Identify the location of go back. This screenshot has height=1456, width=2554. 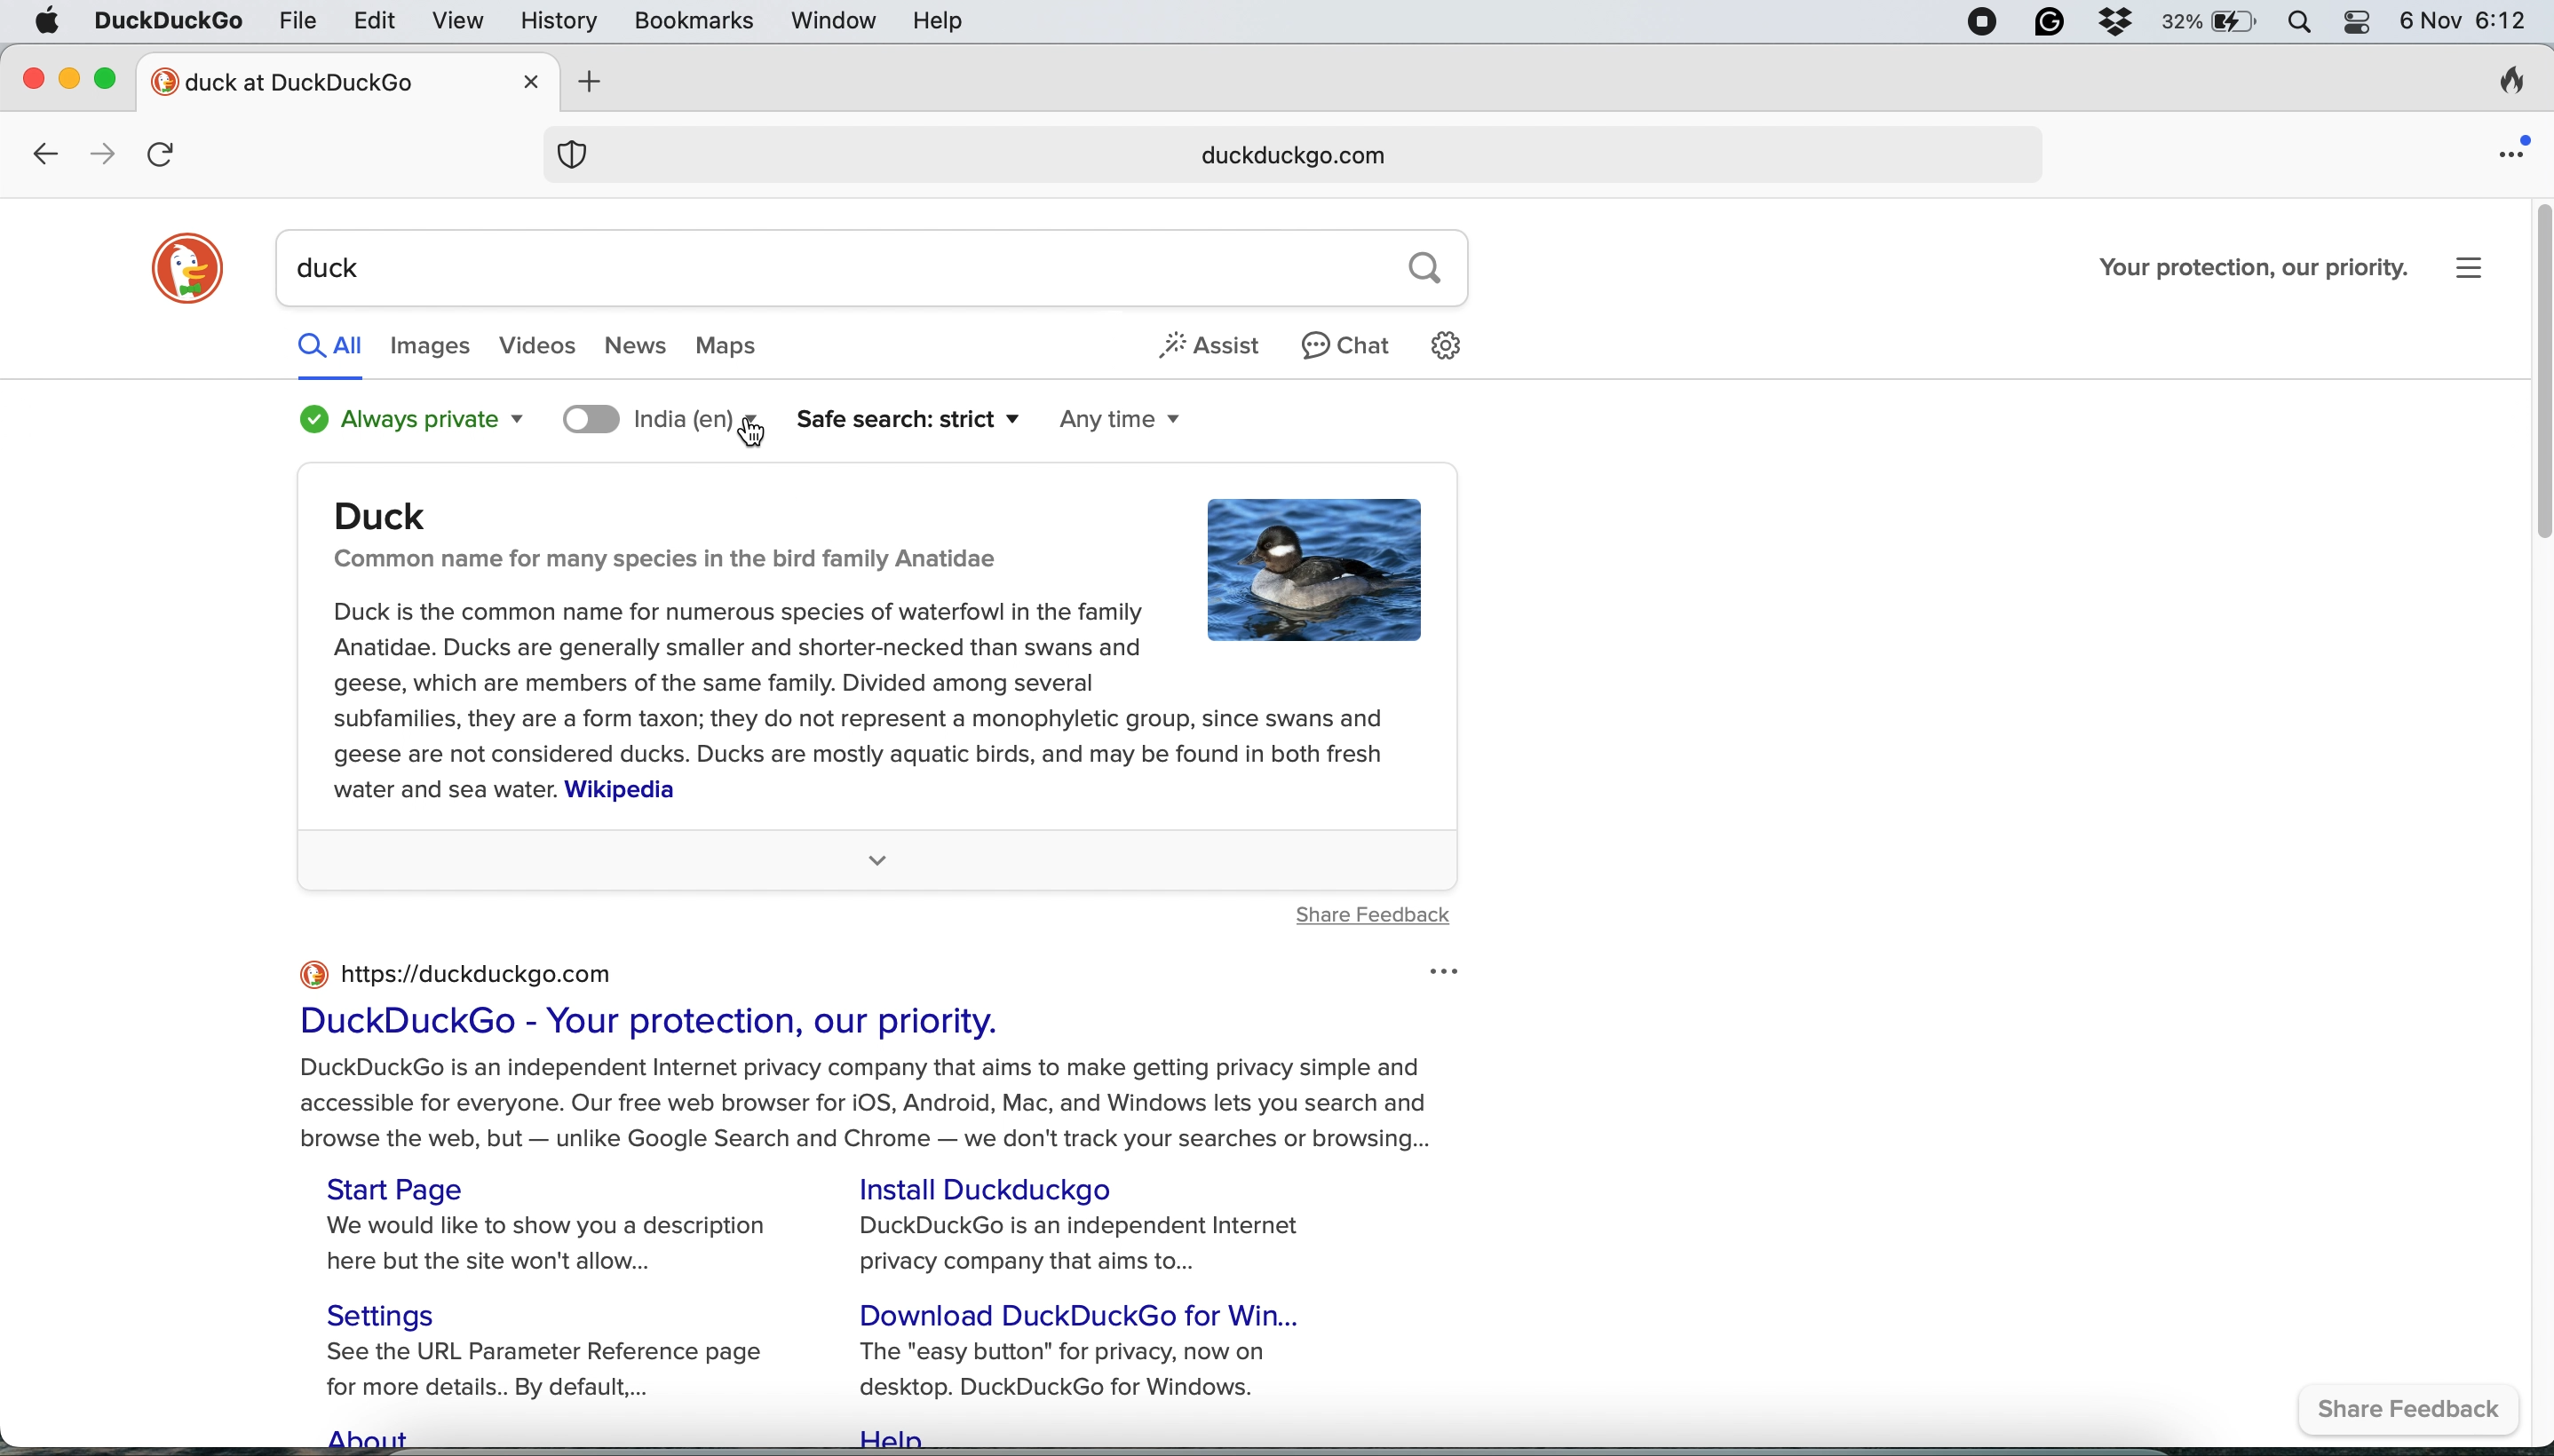
(44, 156).